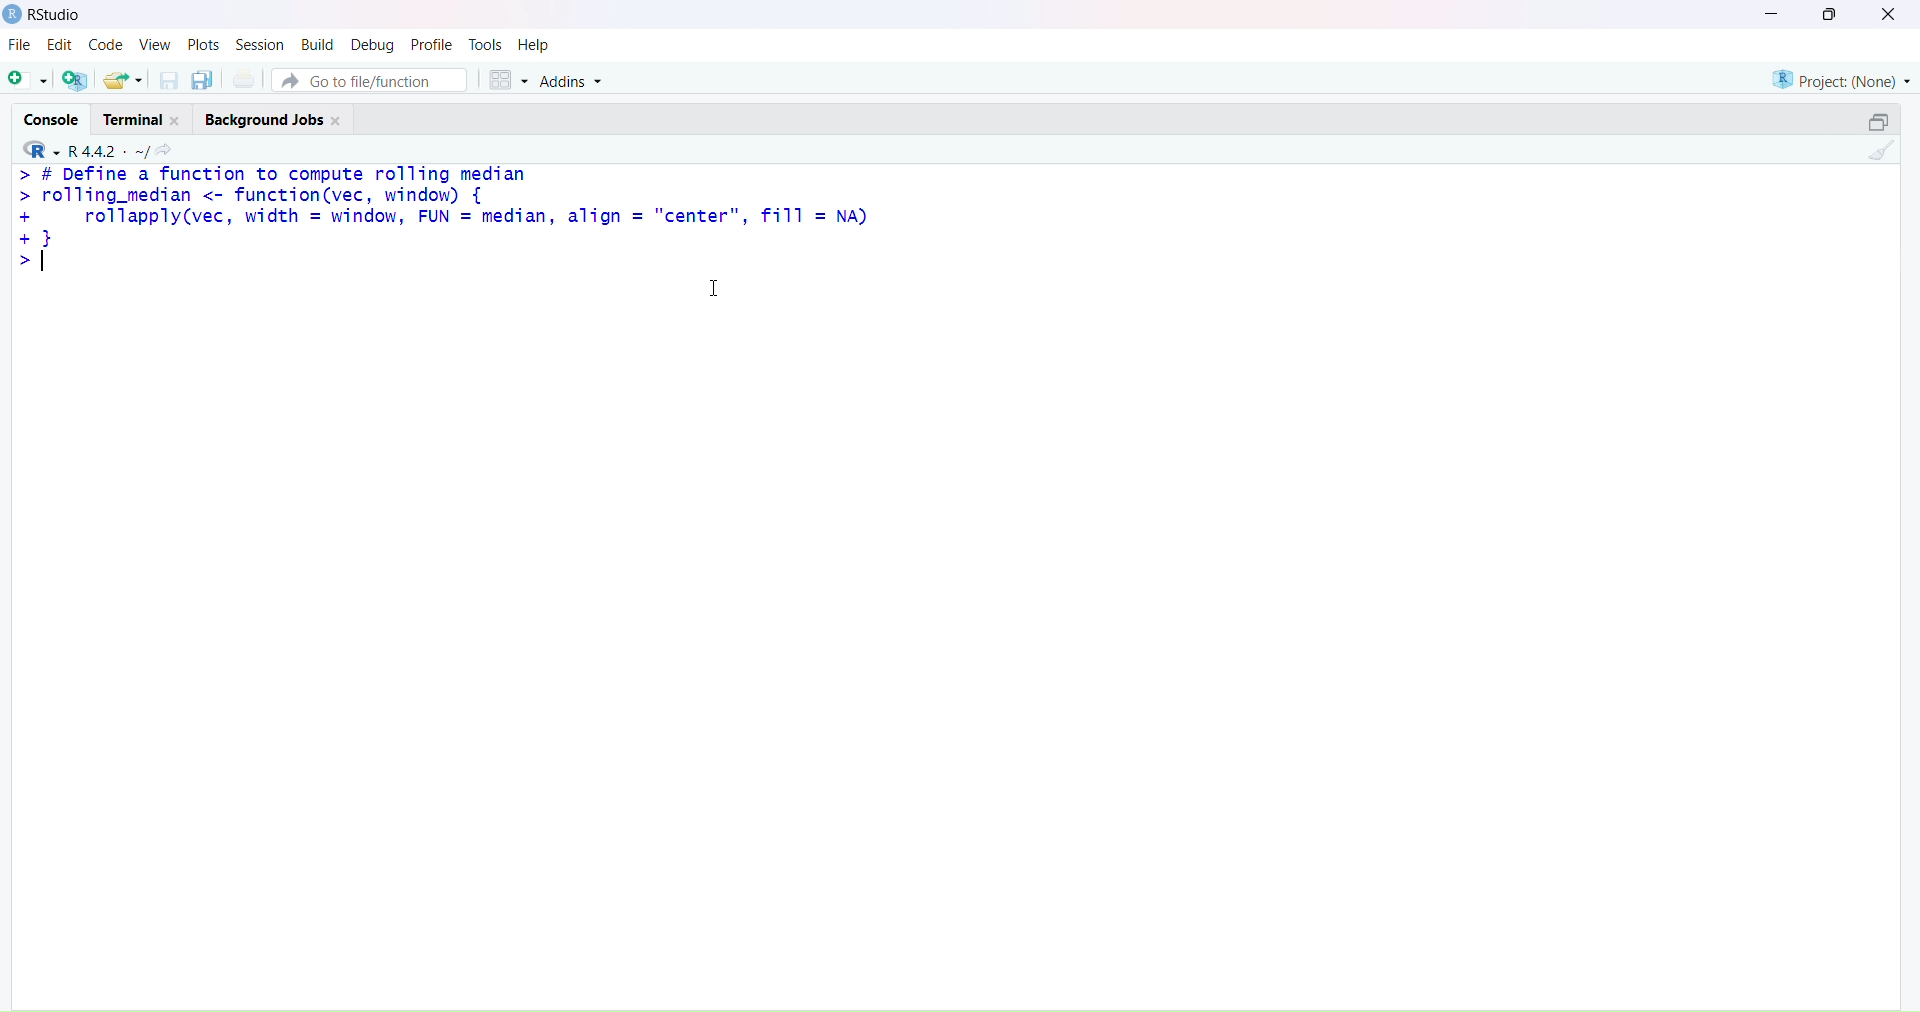  Describe the element at coordinates (318, 45) in the screenshot. I see `build` at that location.